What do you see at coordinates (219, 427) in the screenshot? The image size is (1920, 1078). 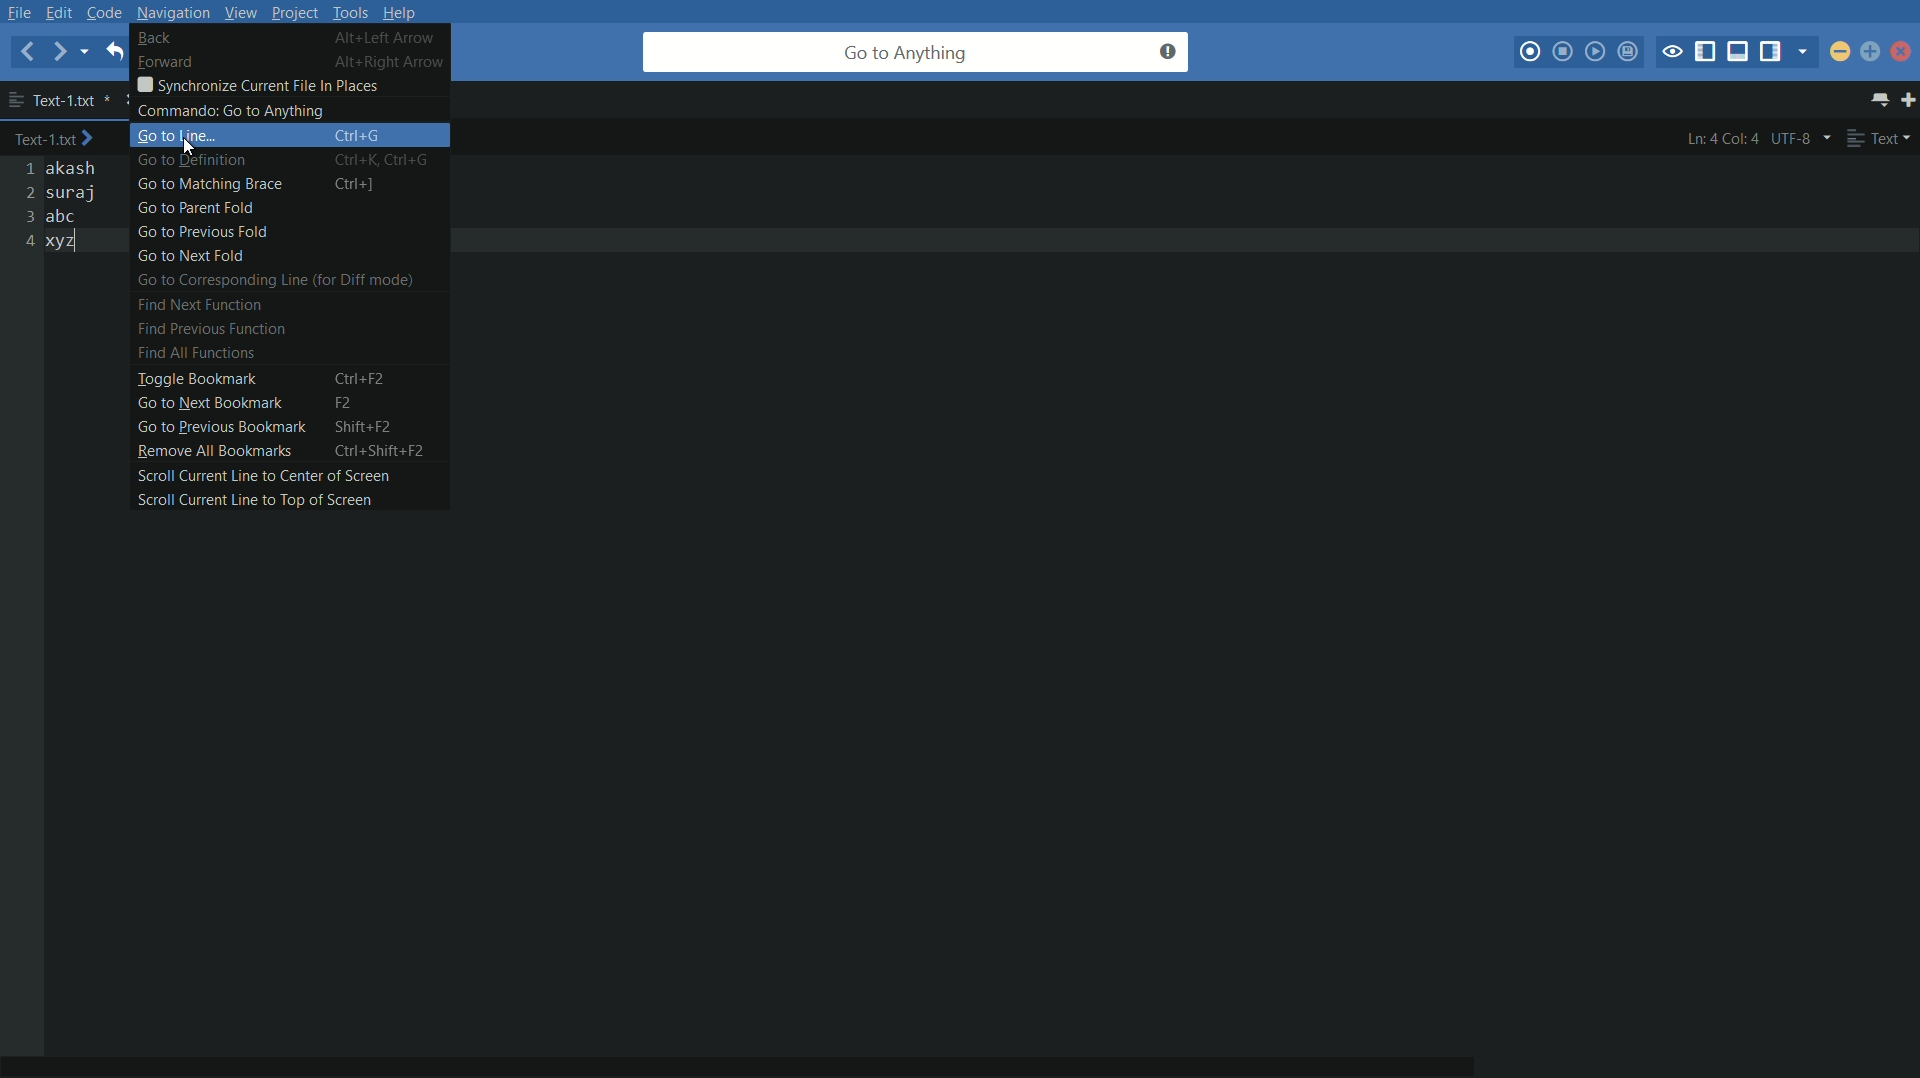 I see `go to previous bookmark` at bounding box center [219, 427].